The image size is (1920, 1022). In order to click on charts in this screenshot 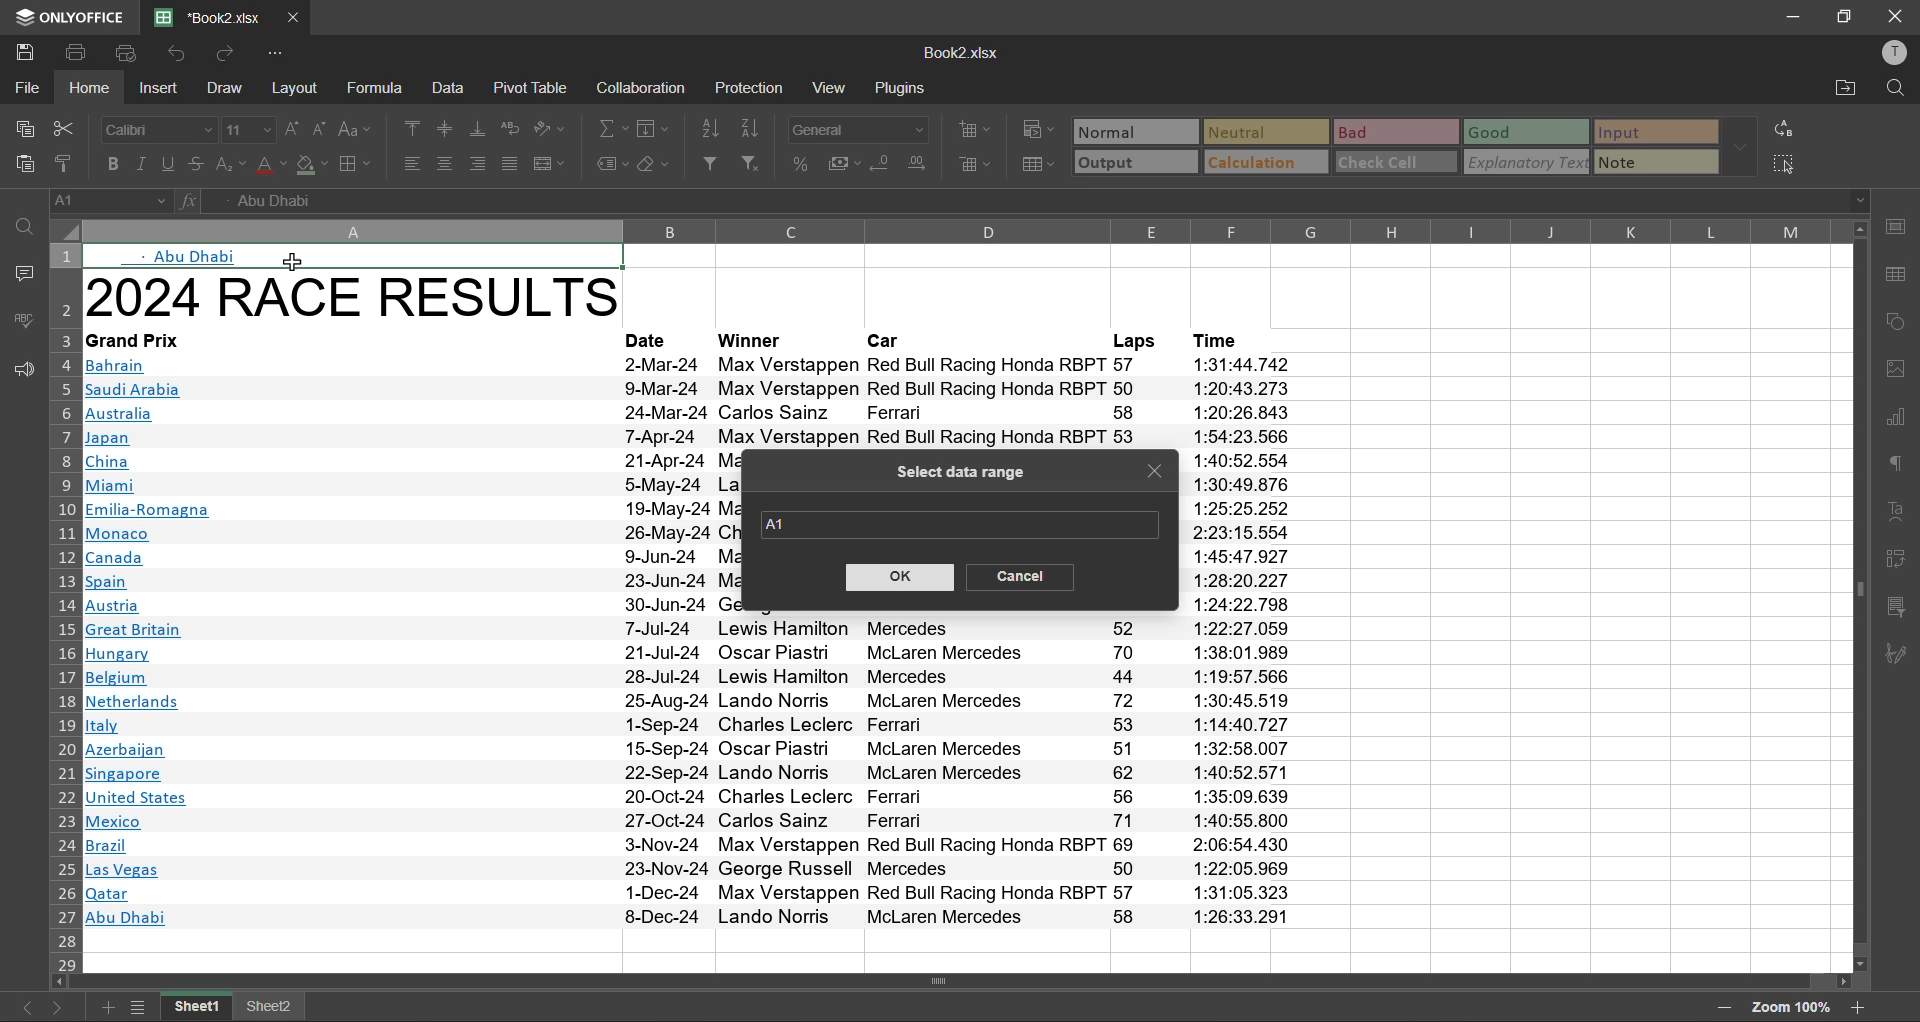, I will do `click(1895, 418)`.